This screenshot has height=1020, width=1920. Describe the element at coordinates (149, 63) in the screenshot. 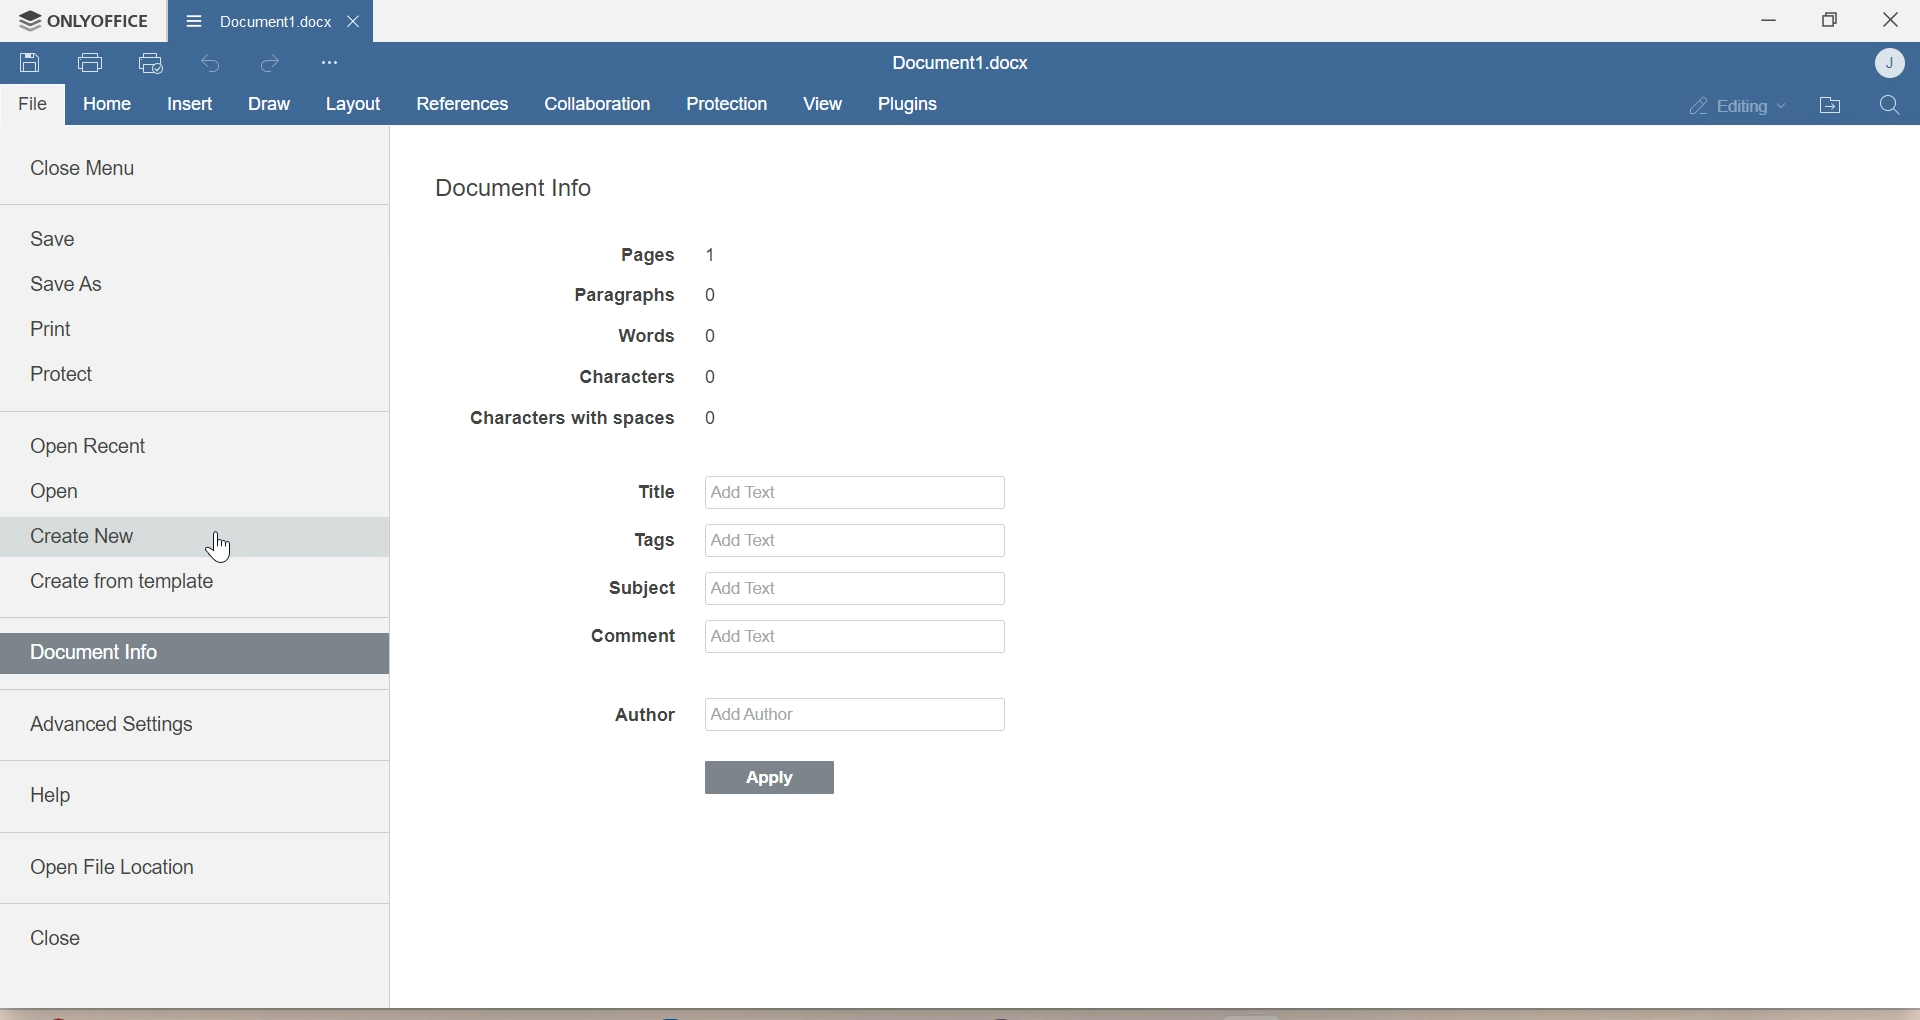

I see `Quick print` at that location.